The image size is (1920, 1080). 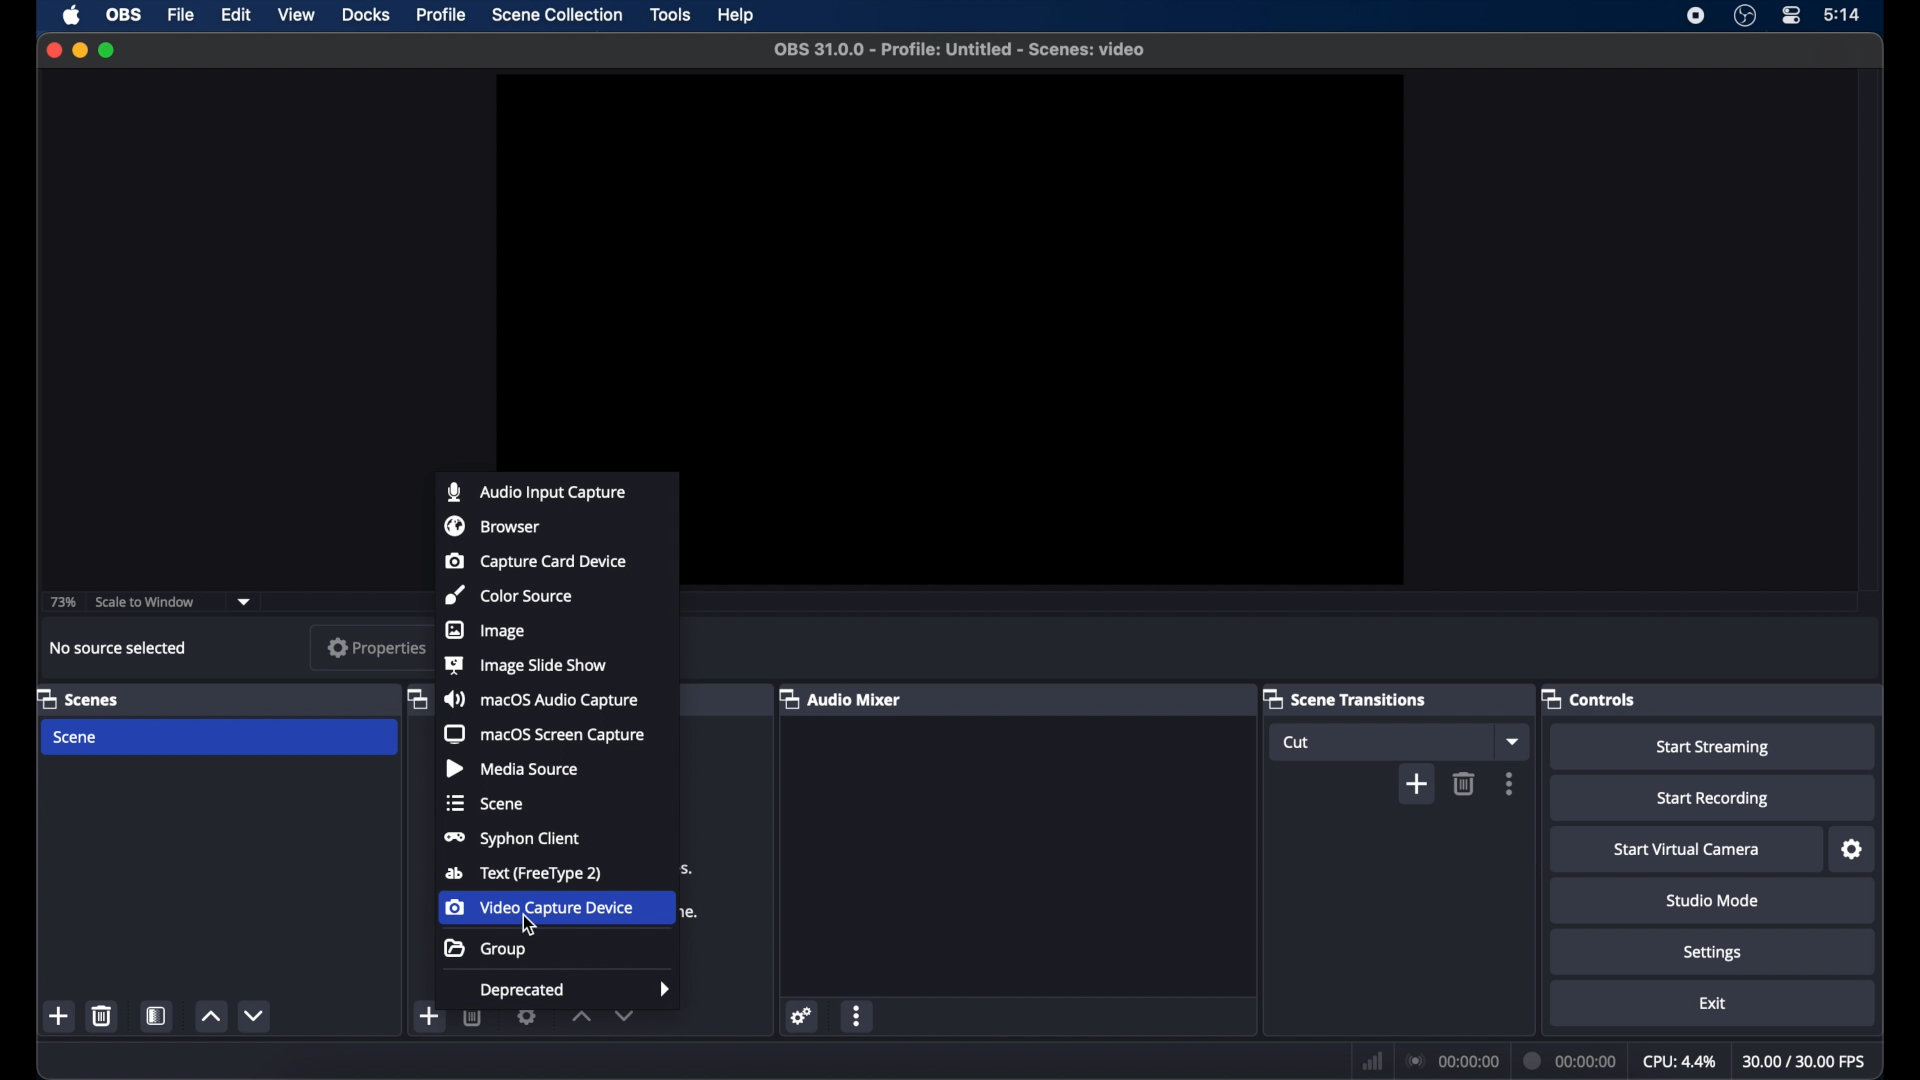 What do you see at coordinates (415, 698) in the screenshot?
I see `sources` at bounding box center [415, 698].